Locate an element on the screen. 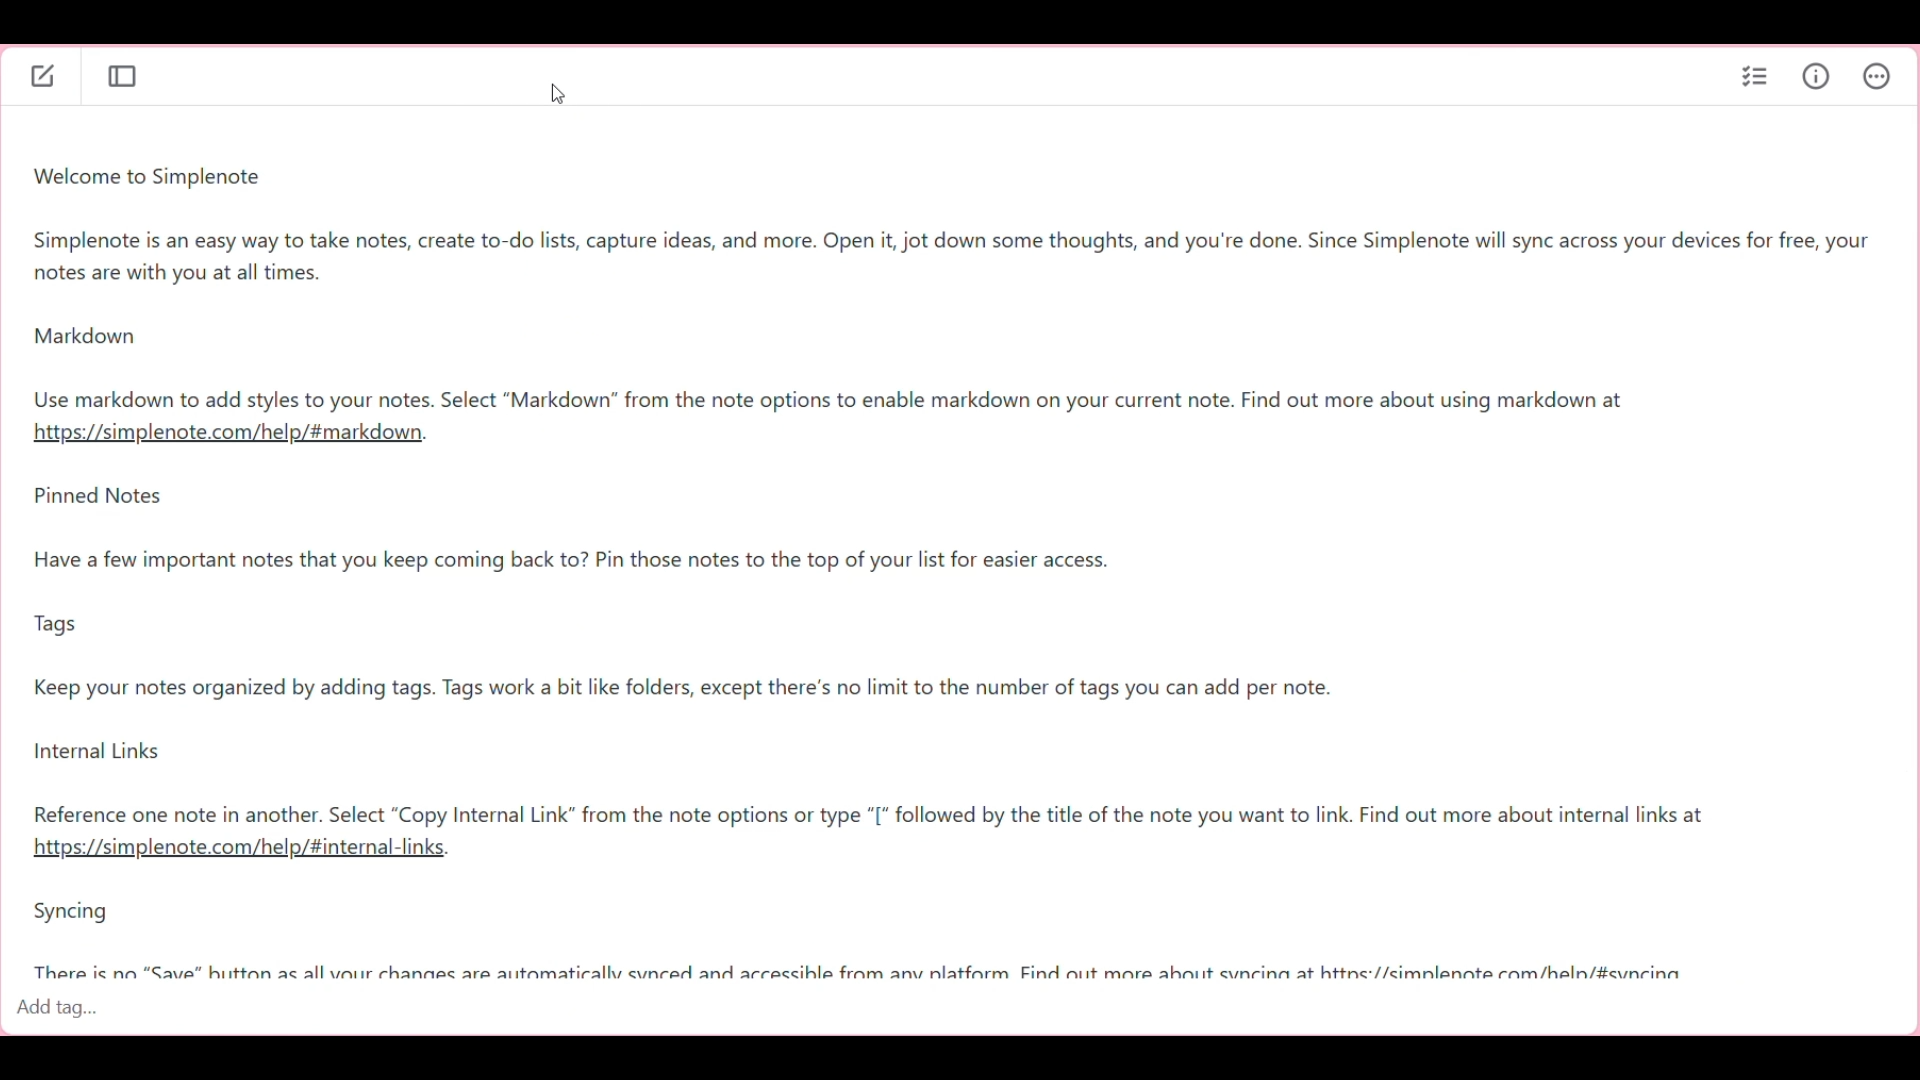  Welcome to simplenote-note1 is located at coordinates (965, 284).